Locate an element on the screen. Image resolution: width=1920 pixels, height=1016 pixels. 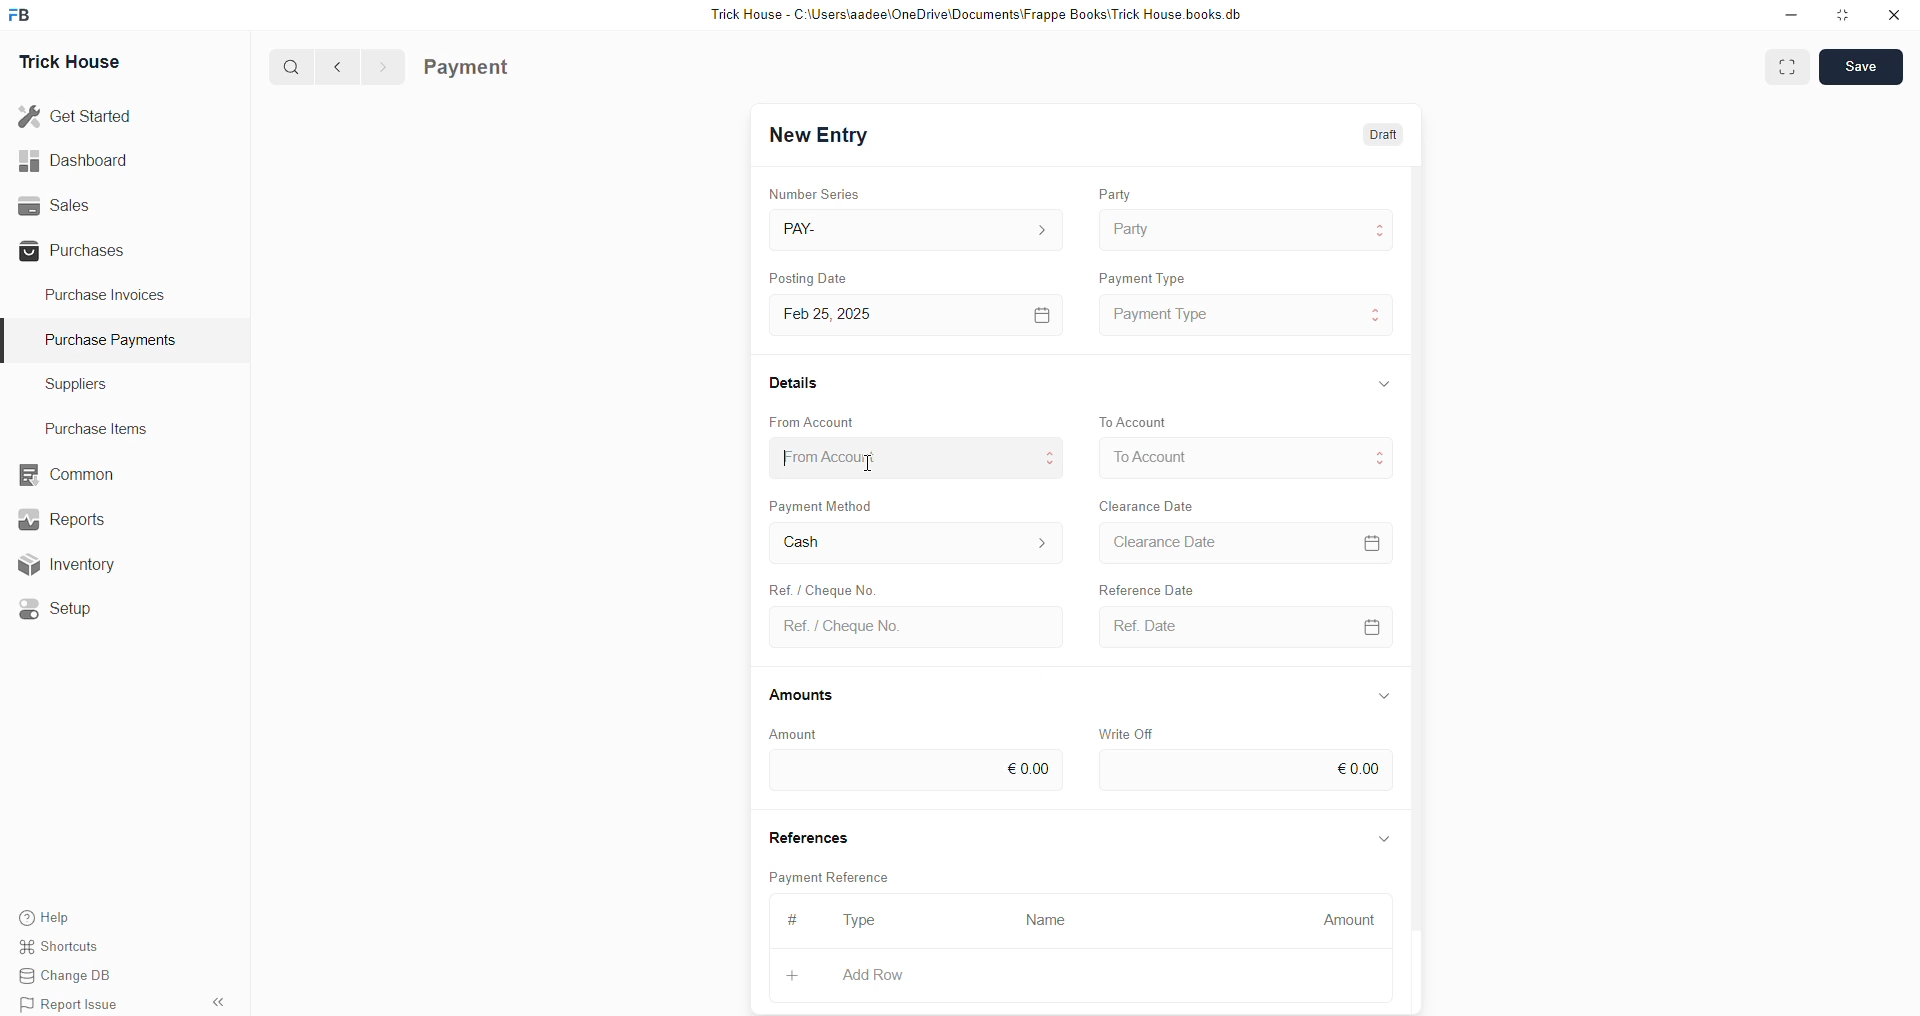
cursor is located at coordinates (779, 462).